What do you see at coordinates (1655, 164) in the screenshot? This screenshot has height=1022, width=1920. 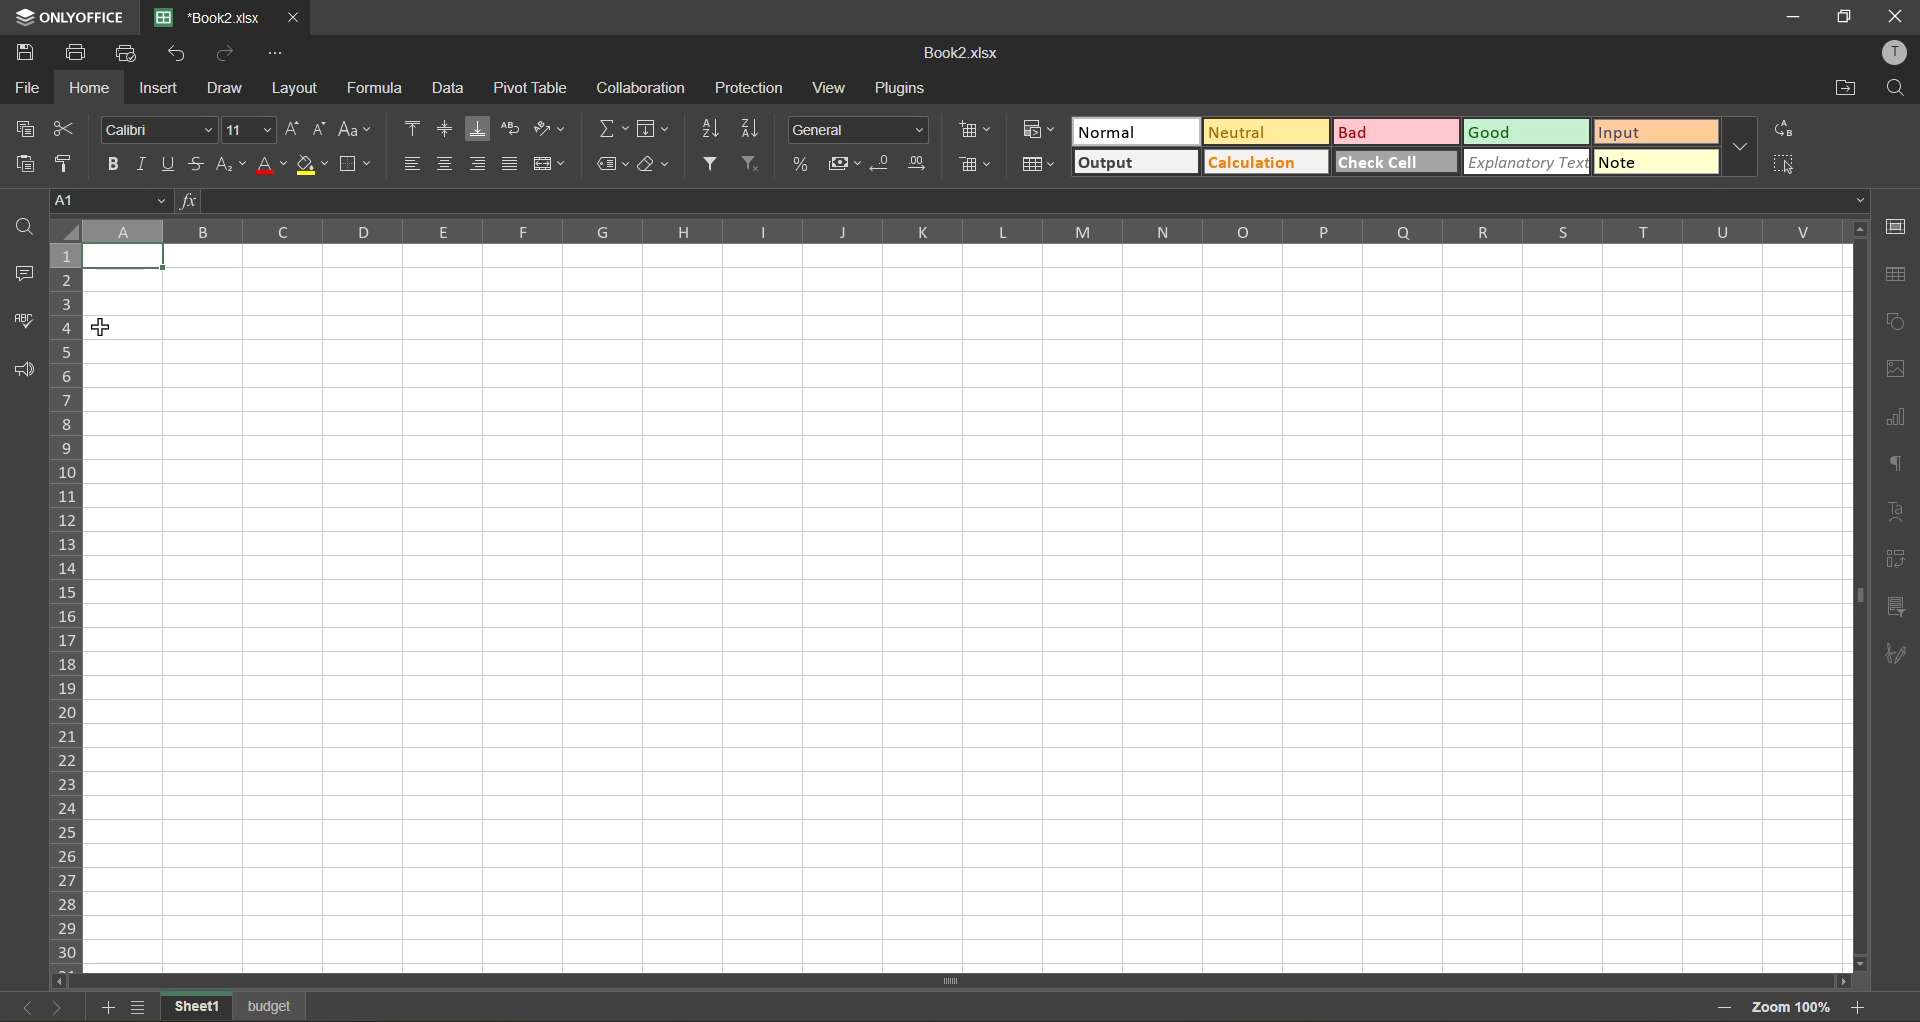 I see `note` at bounding box center [1655, 164].